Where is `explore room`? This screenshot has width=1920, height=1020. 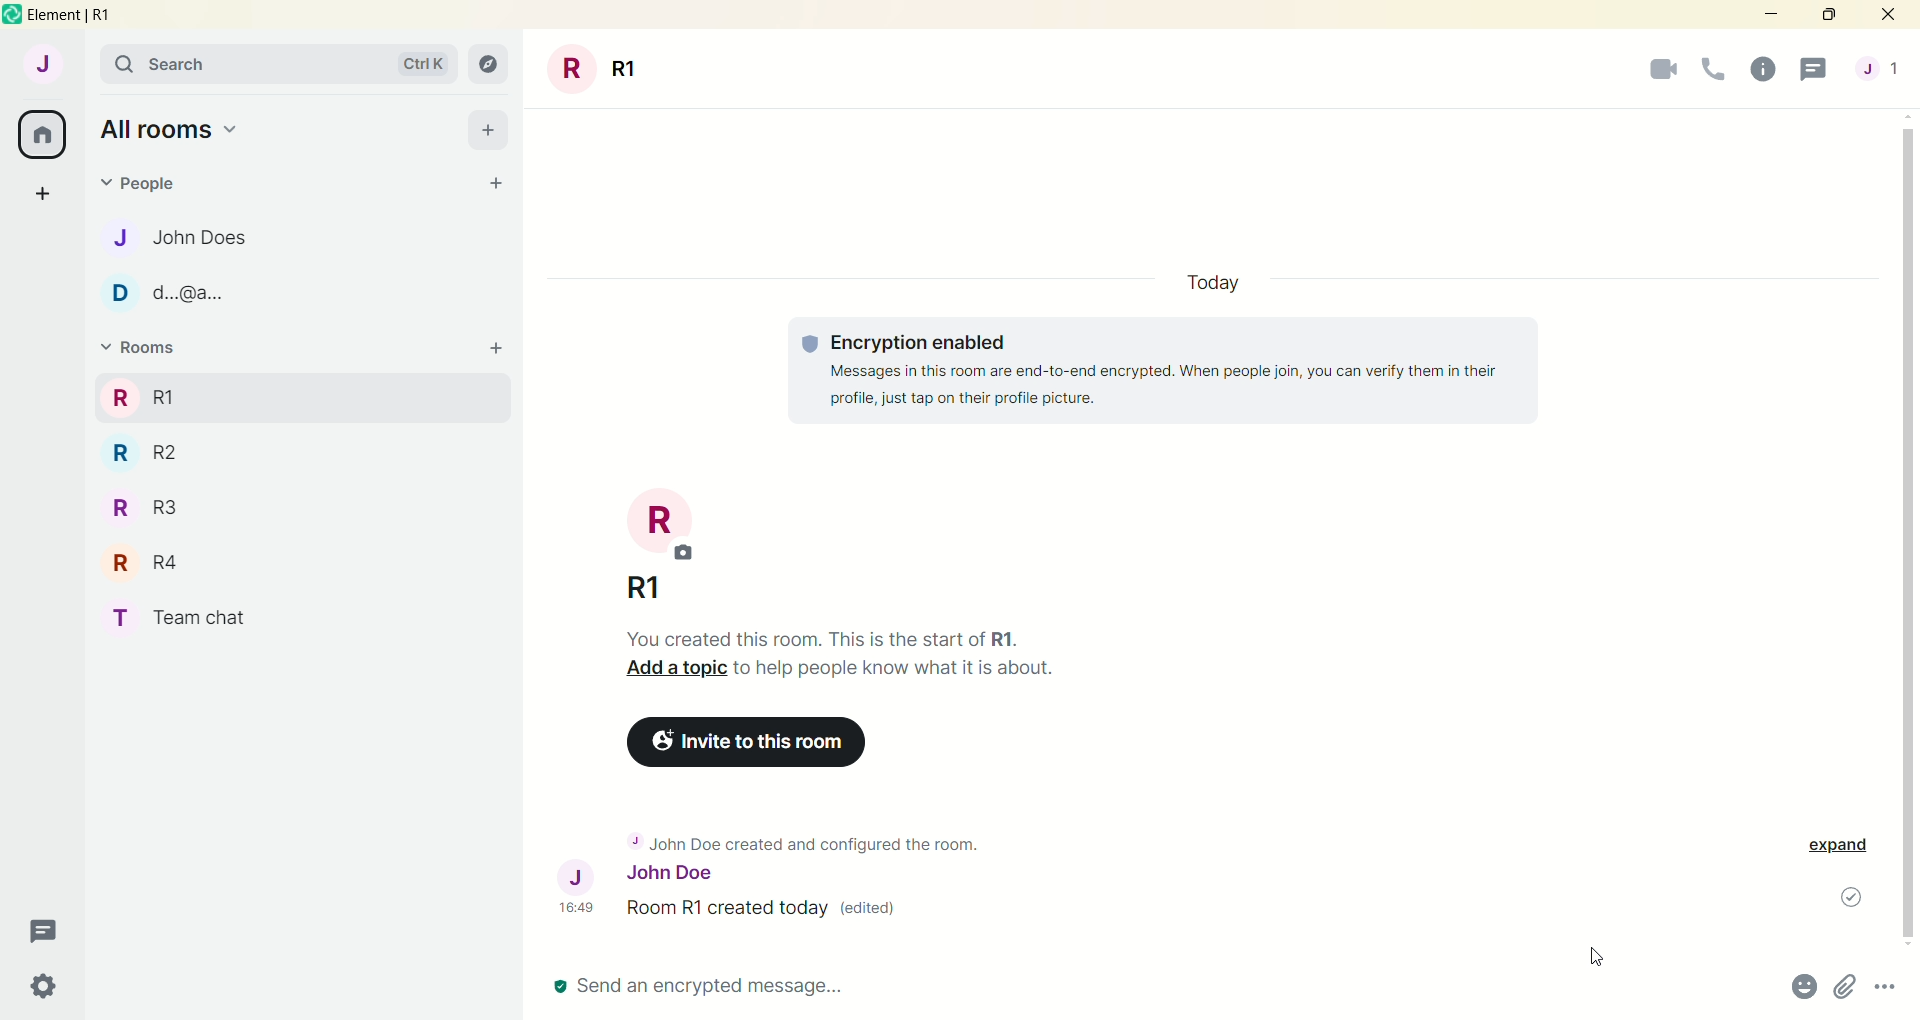
explore room is located at coordinates (490, 65).